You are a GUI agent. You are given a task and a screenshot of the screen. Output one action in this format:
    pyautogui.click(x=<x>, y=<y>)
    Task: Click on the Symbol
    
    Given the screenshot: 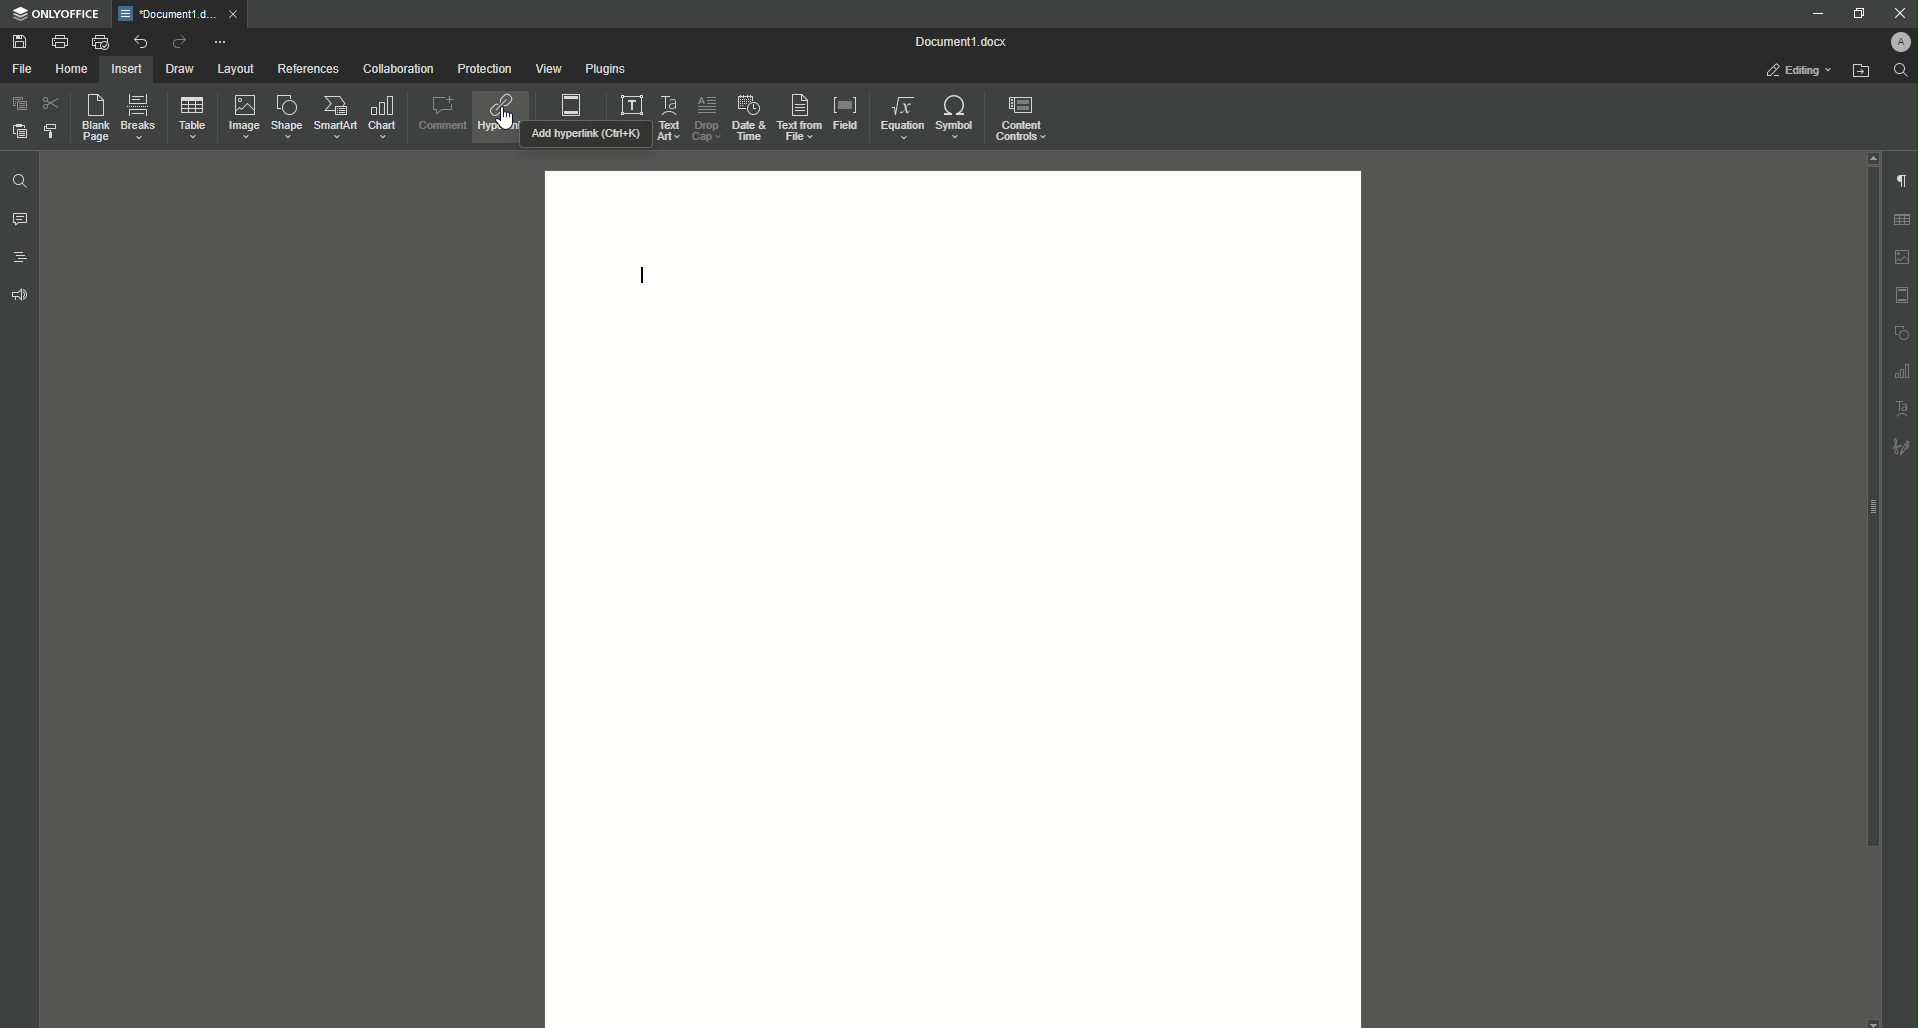 What is the action you would take?
    pyautogui.click(x=957, y=115)
    